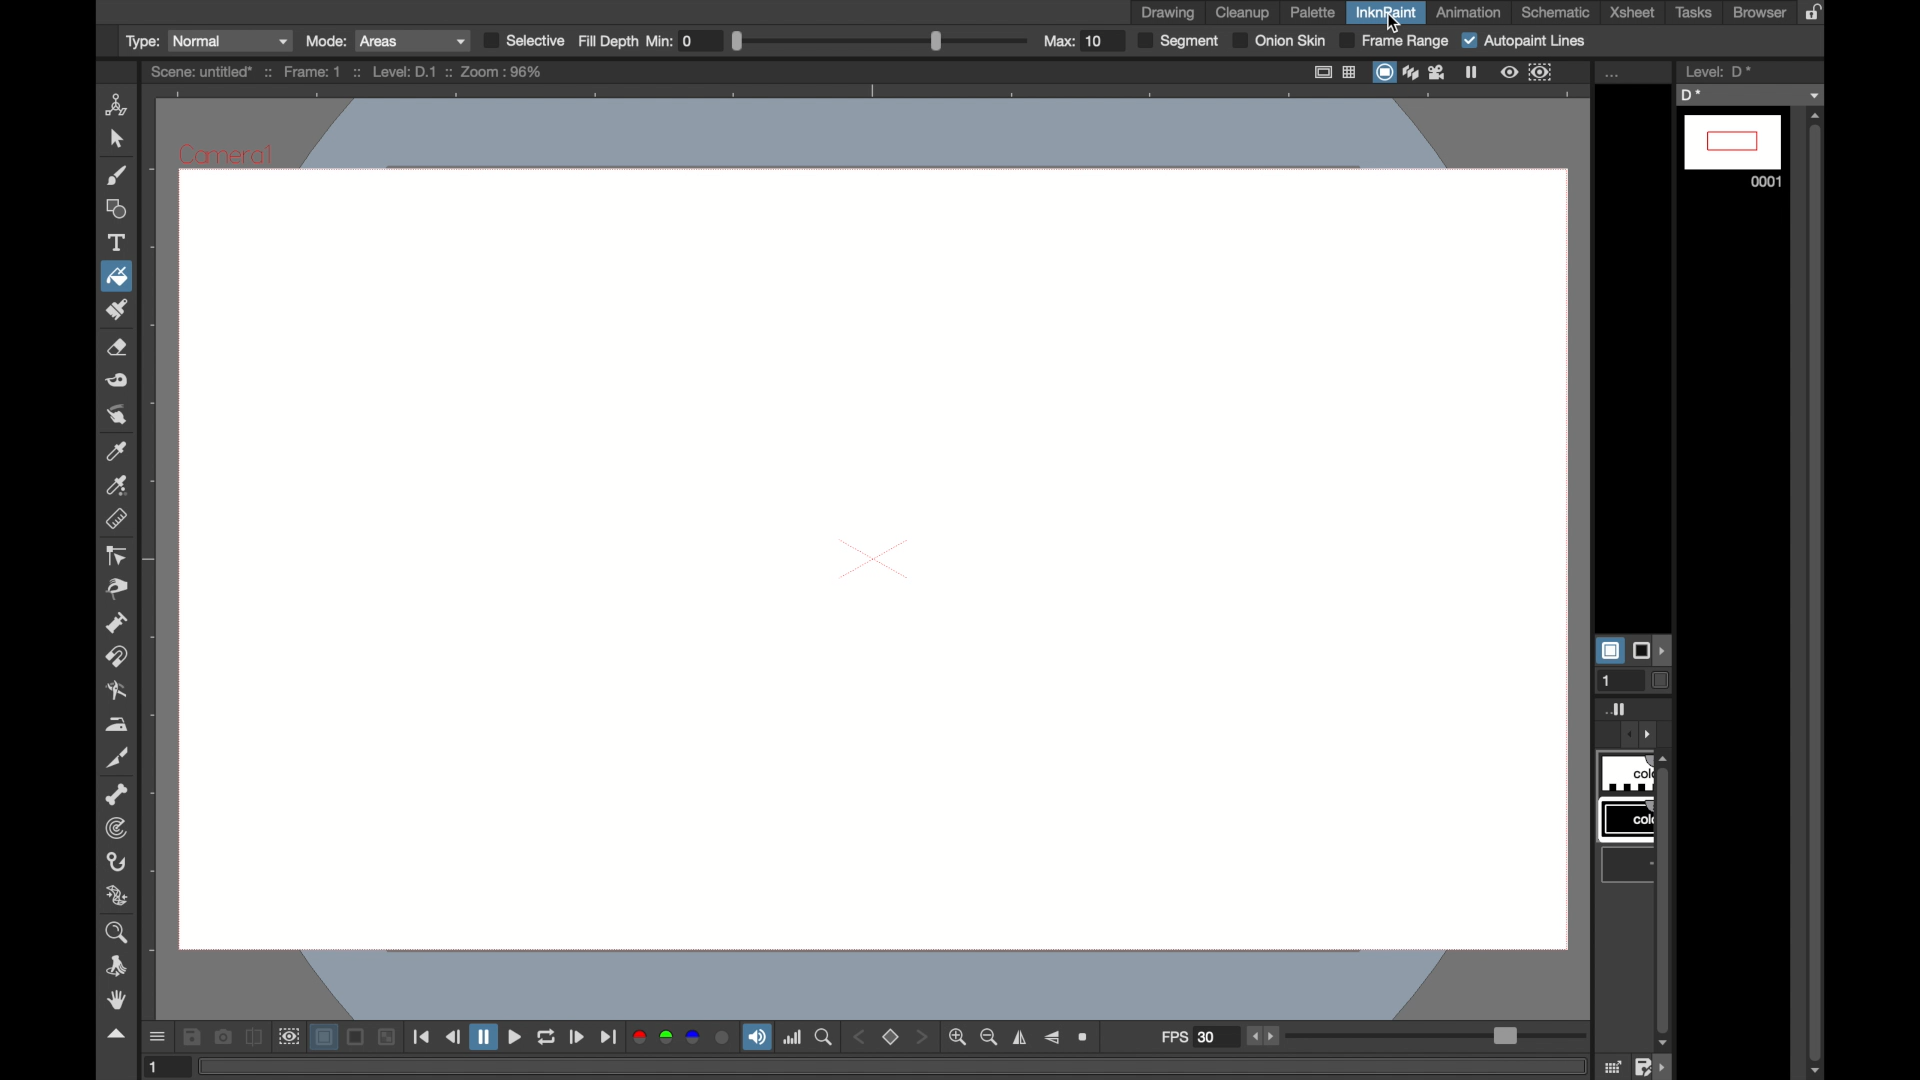 The image size is (1920, 1080). I want to click on beginning, so click(424, 1037).